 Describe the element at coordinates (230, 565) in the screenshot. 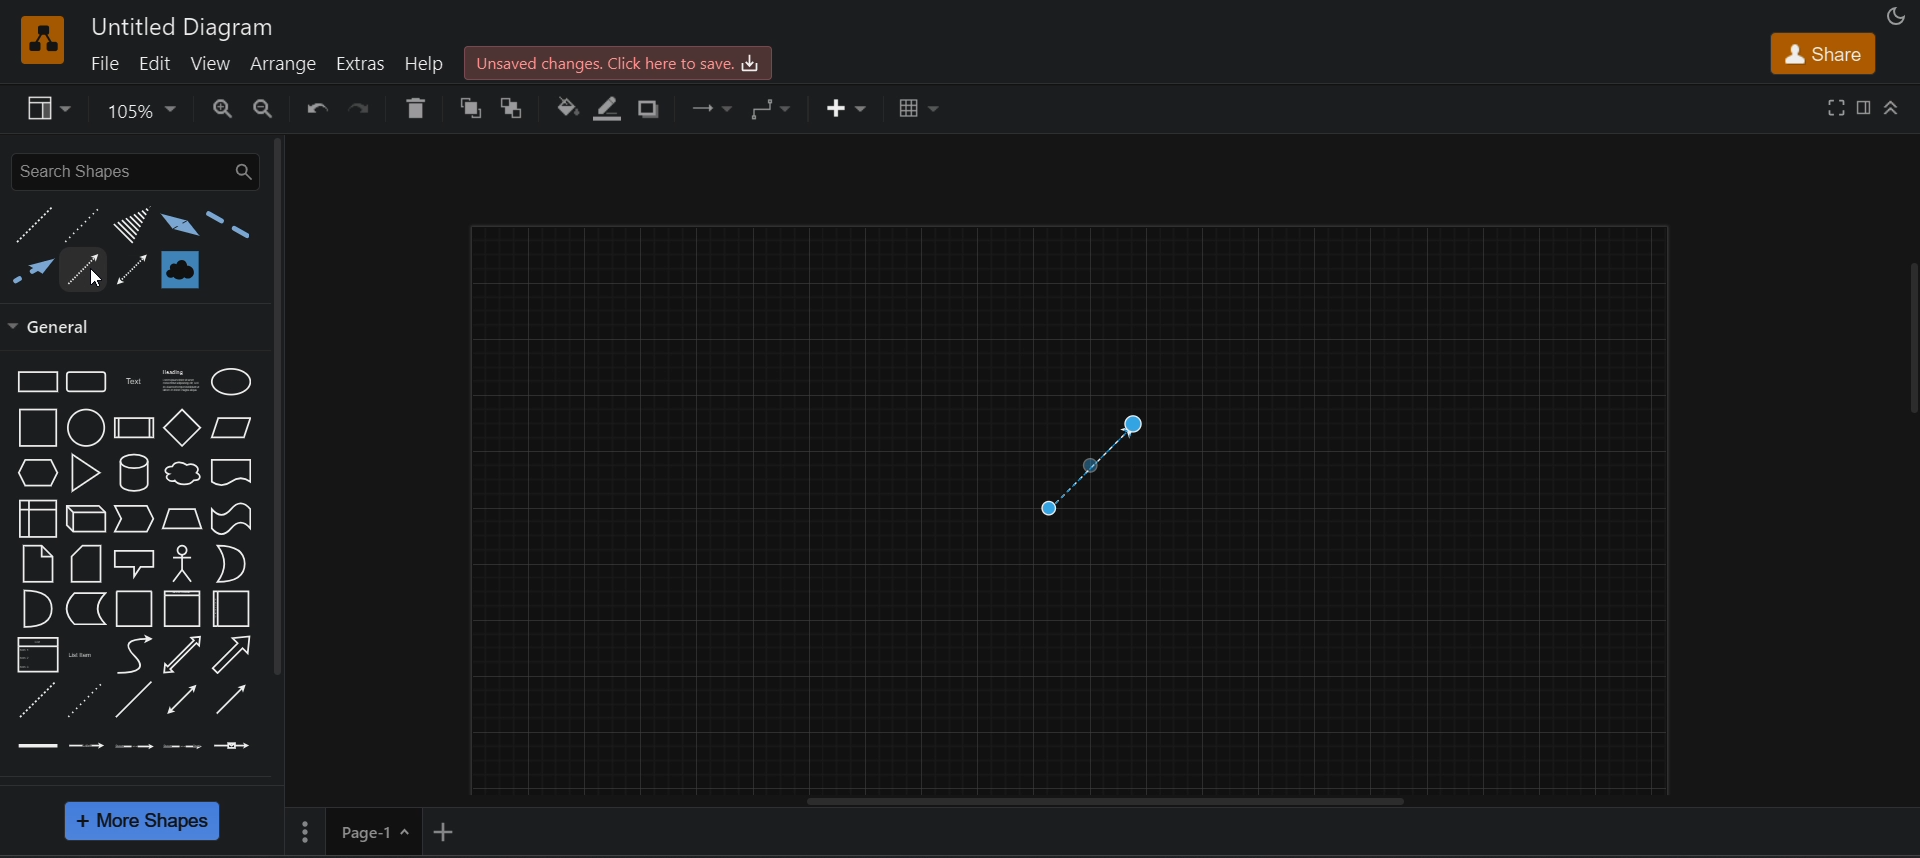

I see `or` at that location.